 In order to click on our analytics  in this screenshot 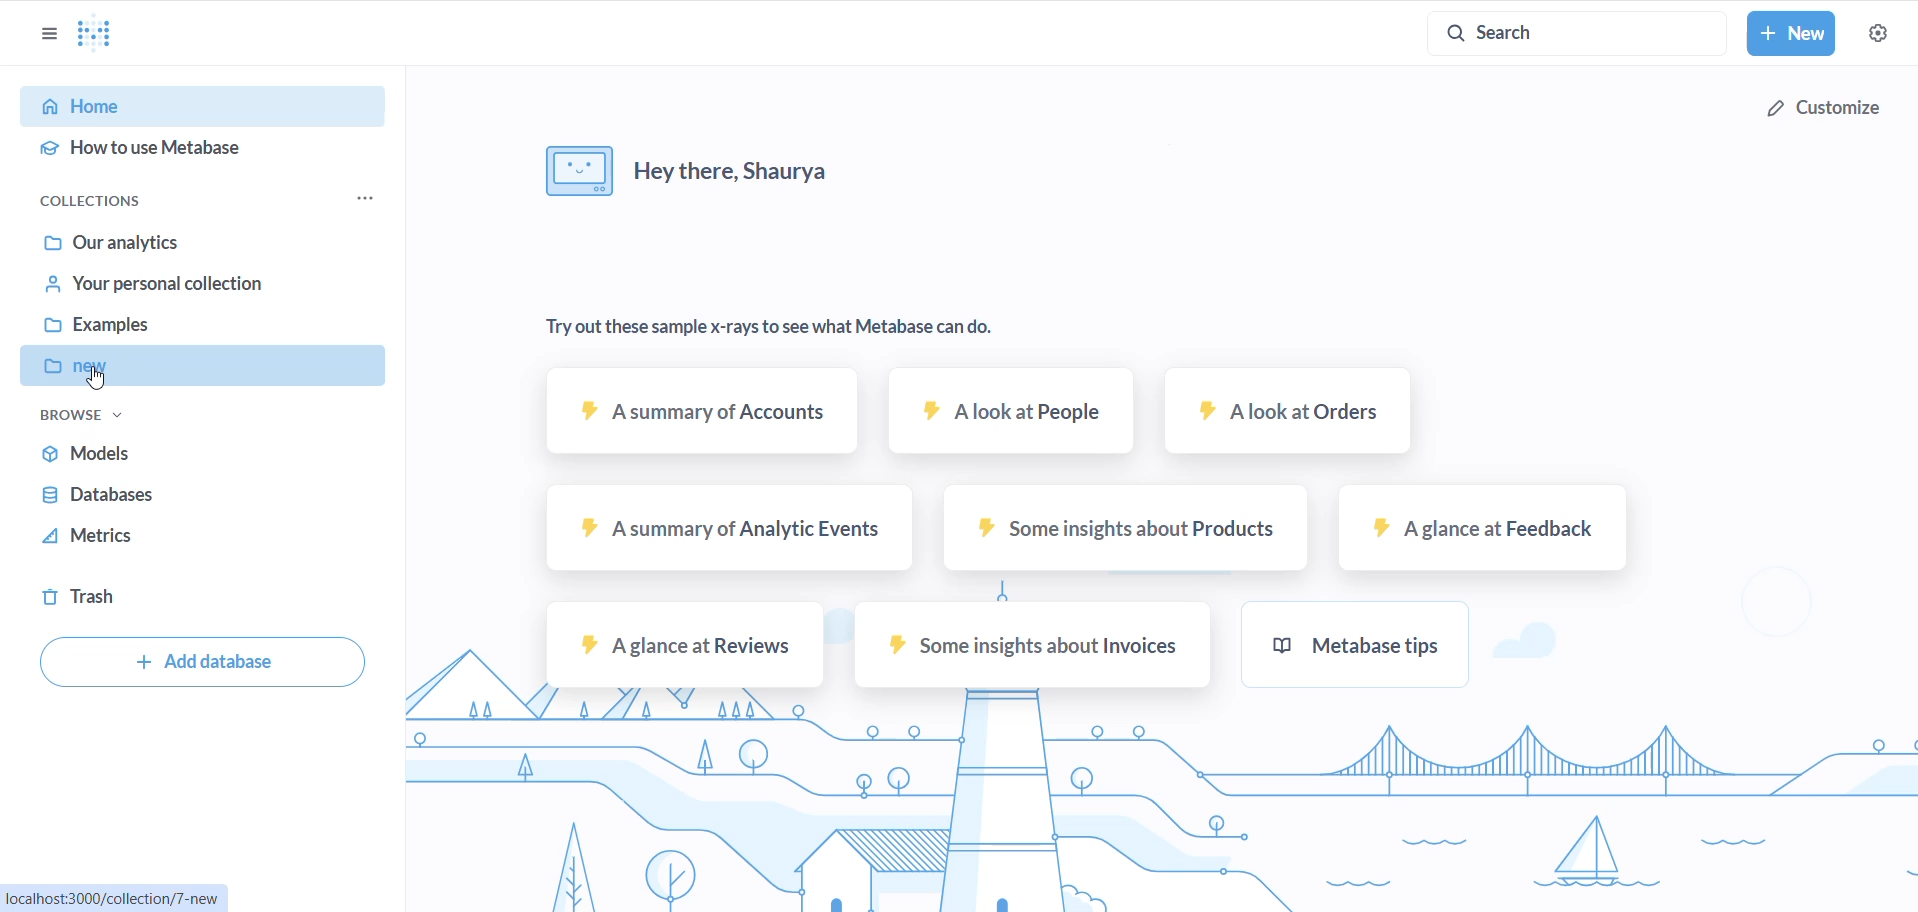, I will do `click(188, 241)`.